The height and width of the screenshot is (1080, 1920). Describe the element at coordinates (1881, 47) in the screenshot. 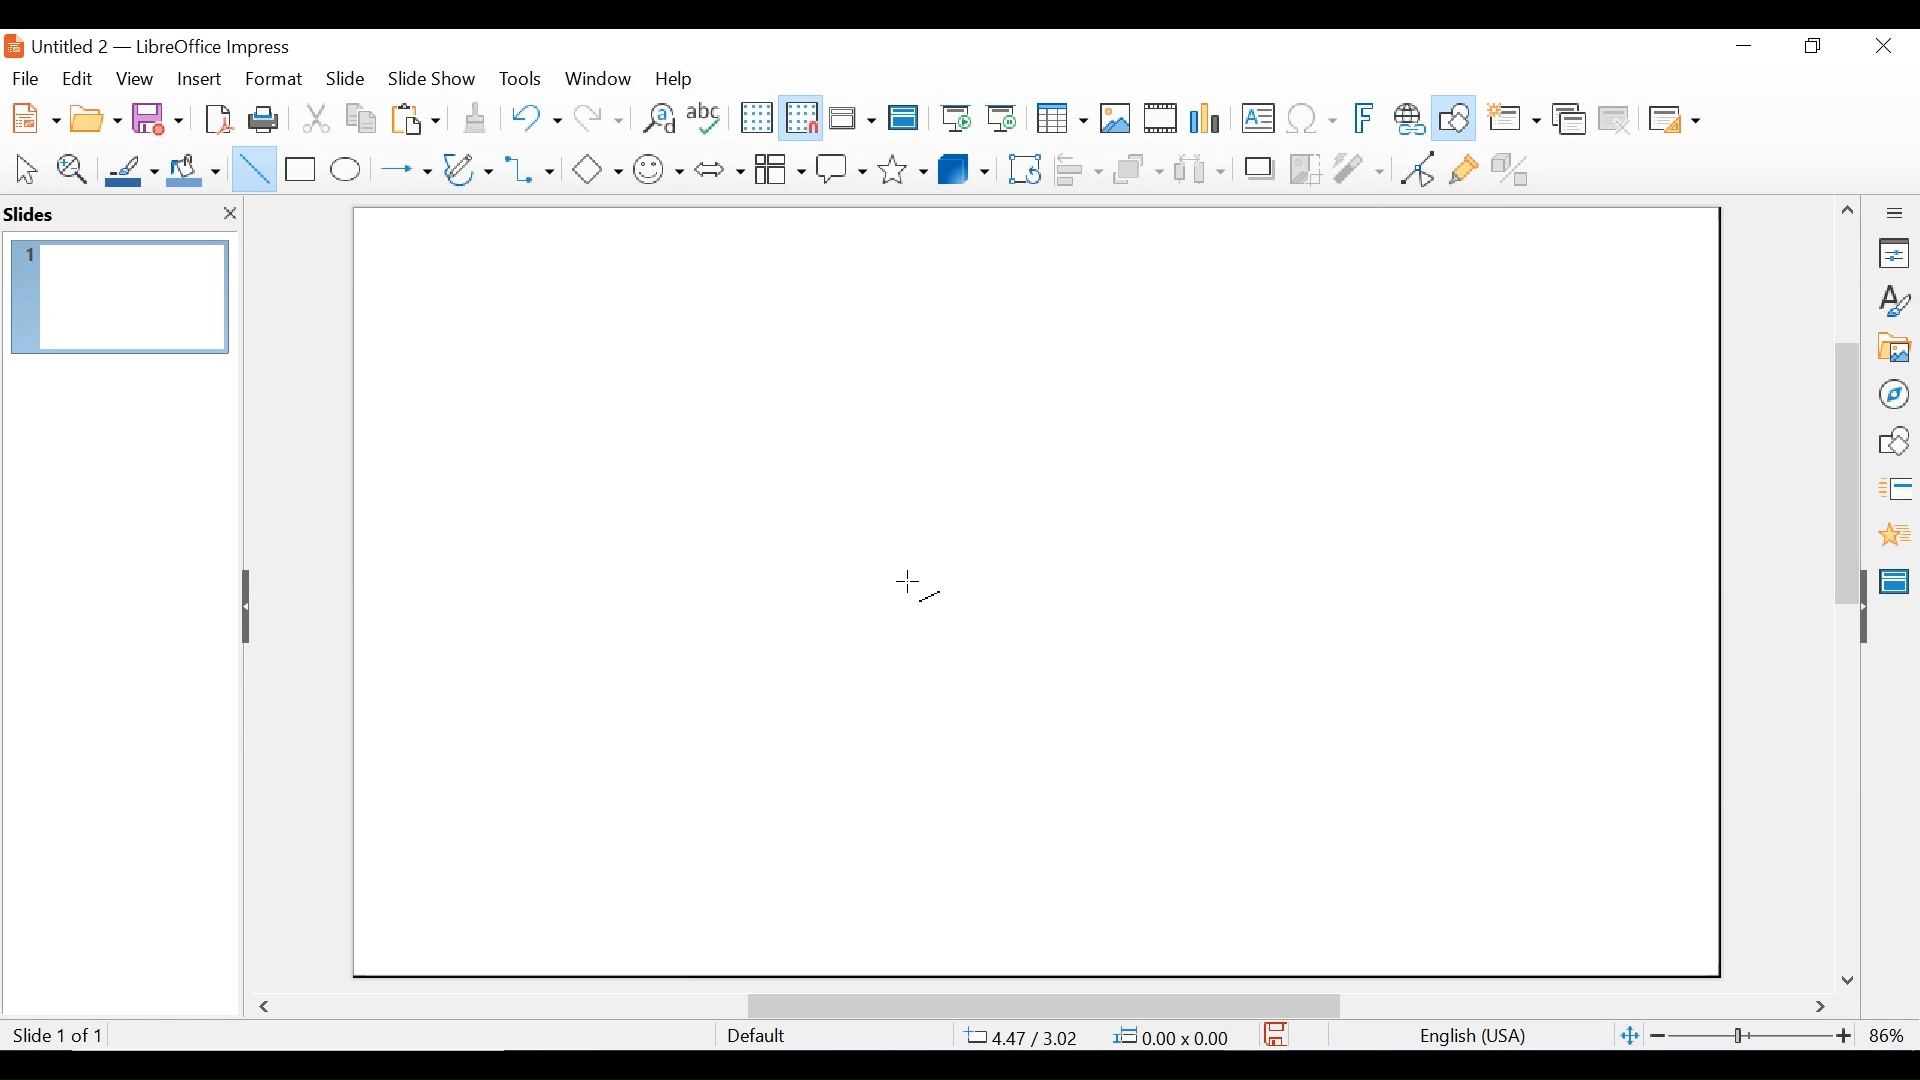

I see `Close` at that location.